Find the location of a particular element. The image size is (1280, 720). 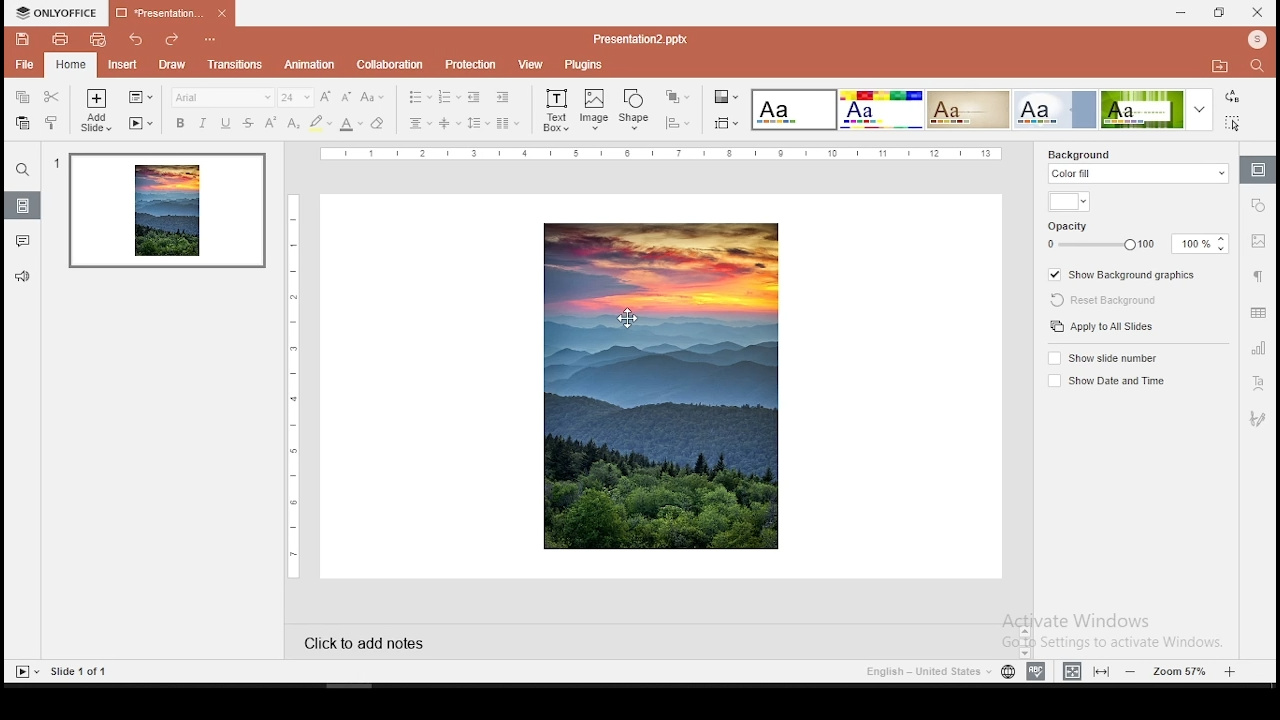

replace is located at coordinates (1232, 97).